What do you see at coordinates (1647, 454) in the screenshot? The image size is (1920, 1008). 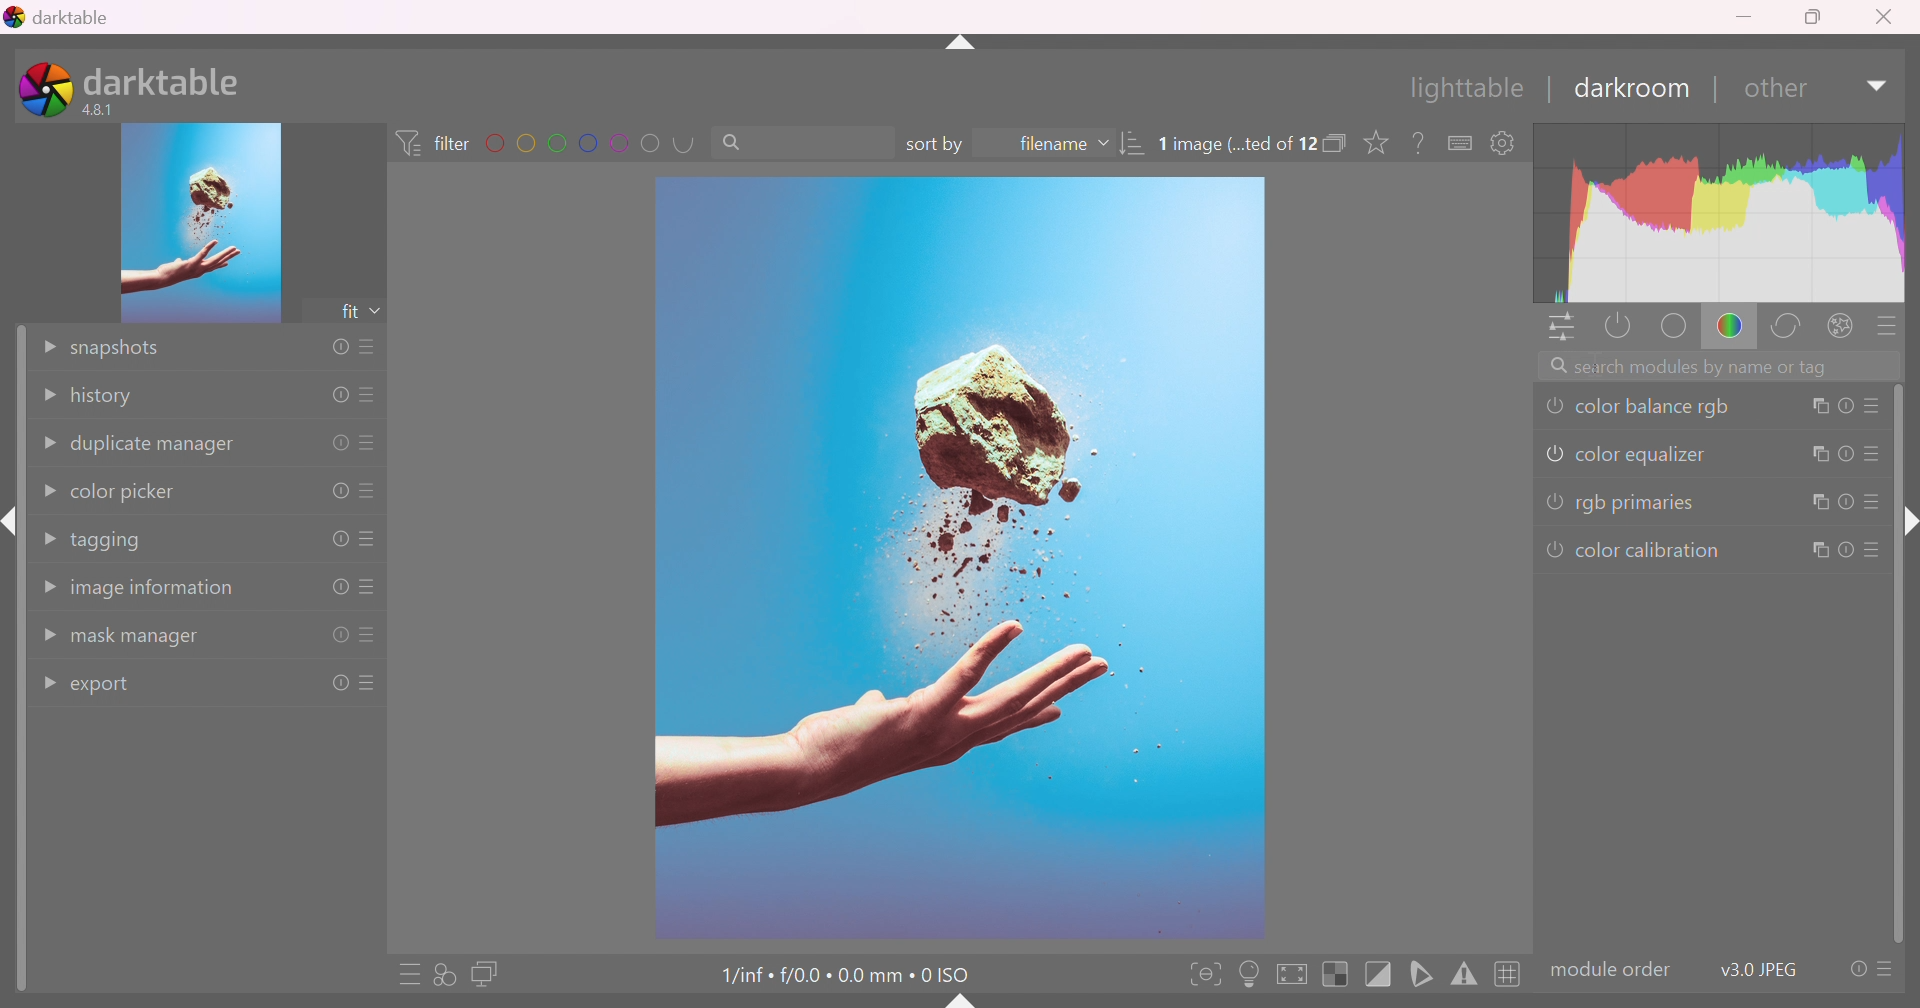 I see `color equilizer` at bounding box center [1647, 454].